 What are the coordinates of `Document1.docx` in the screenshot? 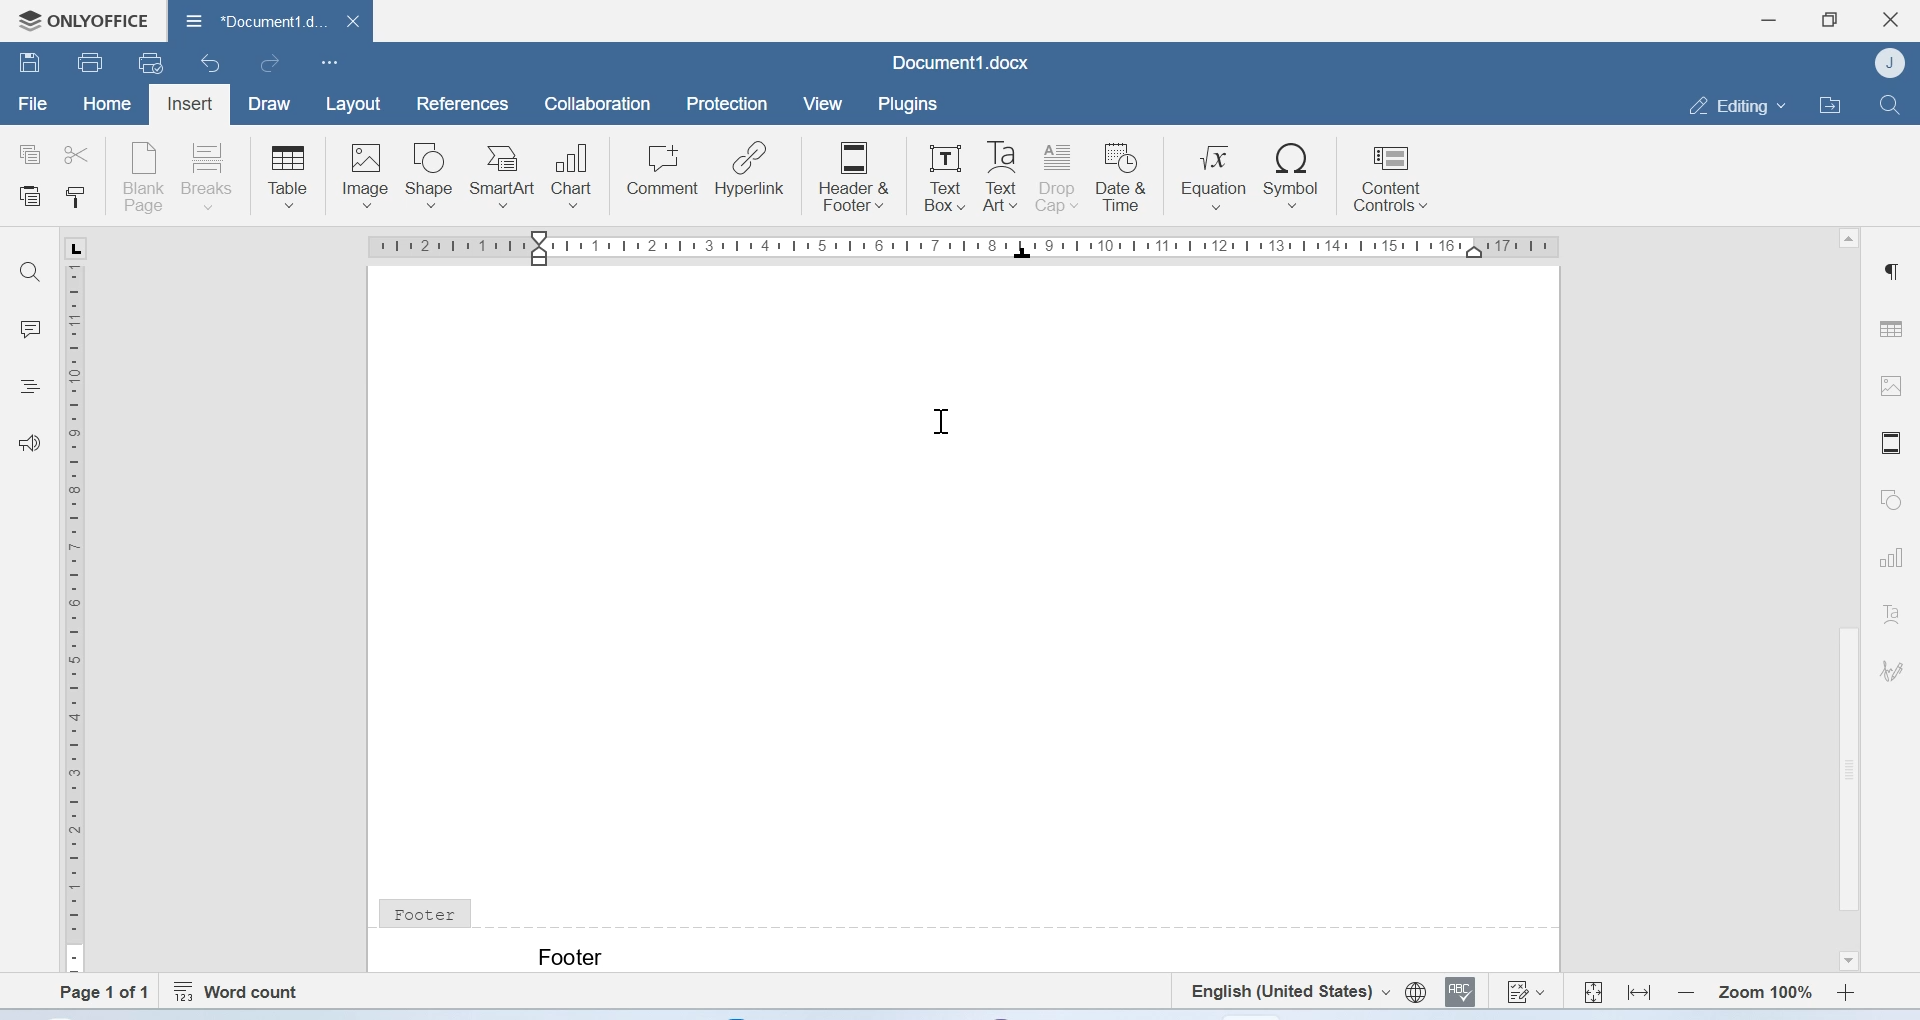 It's located at (270, 23).